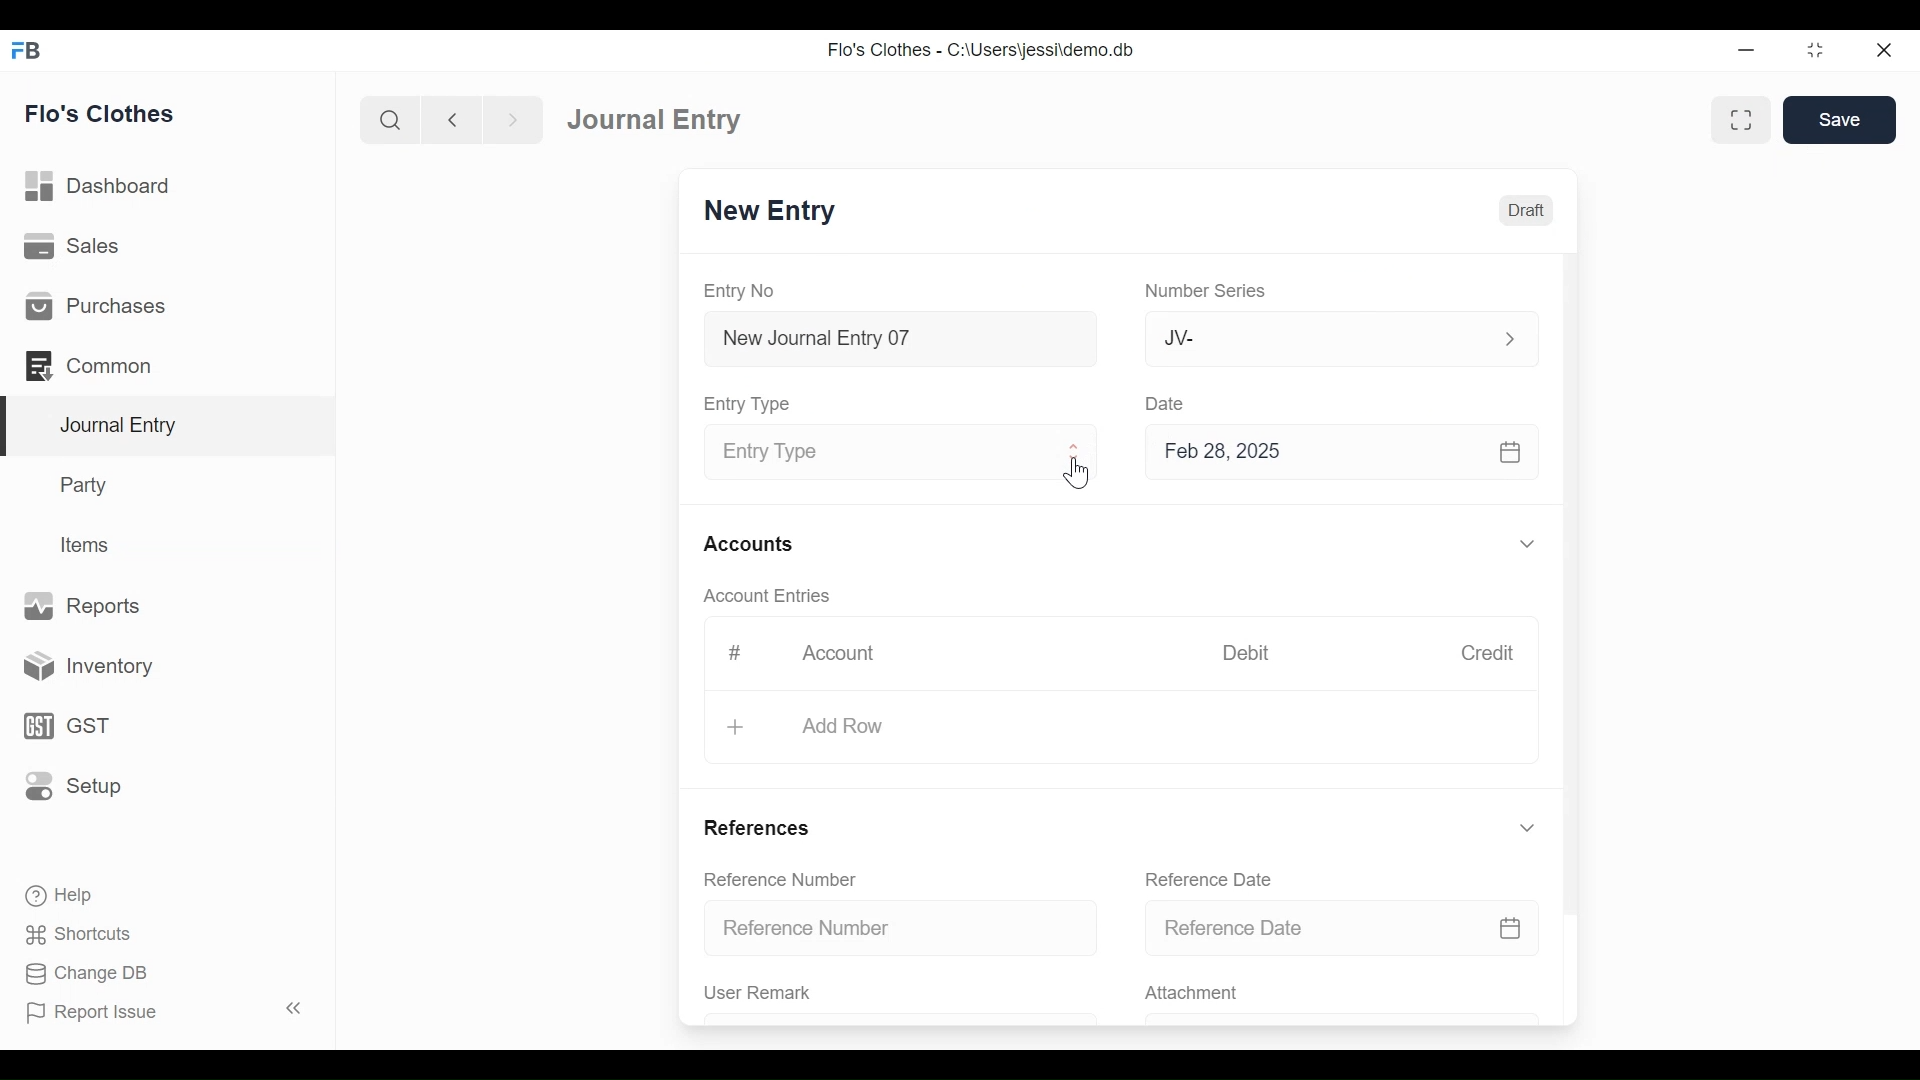  I want to click on Common, so click(92, 365).